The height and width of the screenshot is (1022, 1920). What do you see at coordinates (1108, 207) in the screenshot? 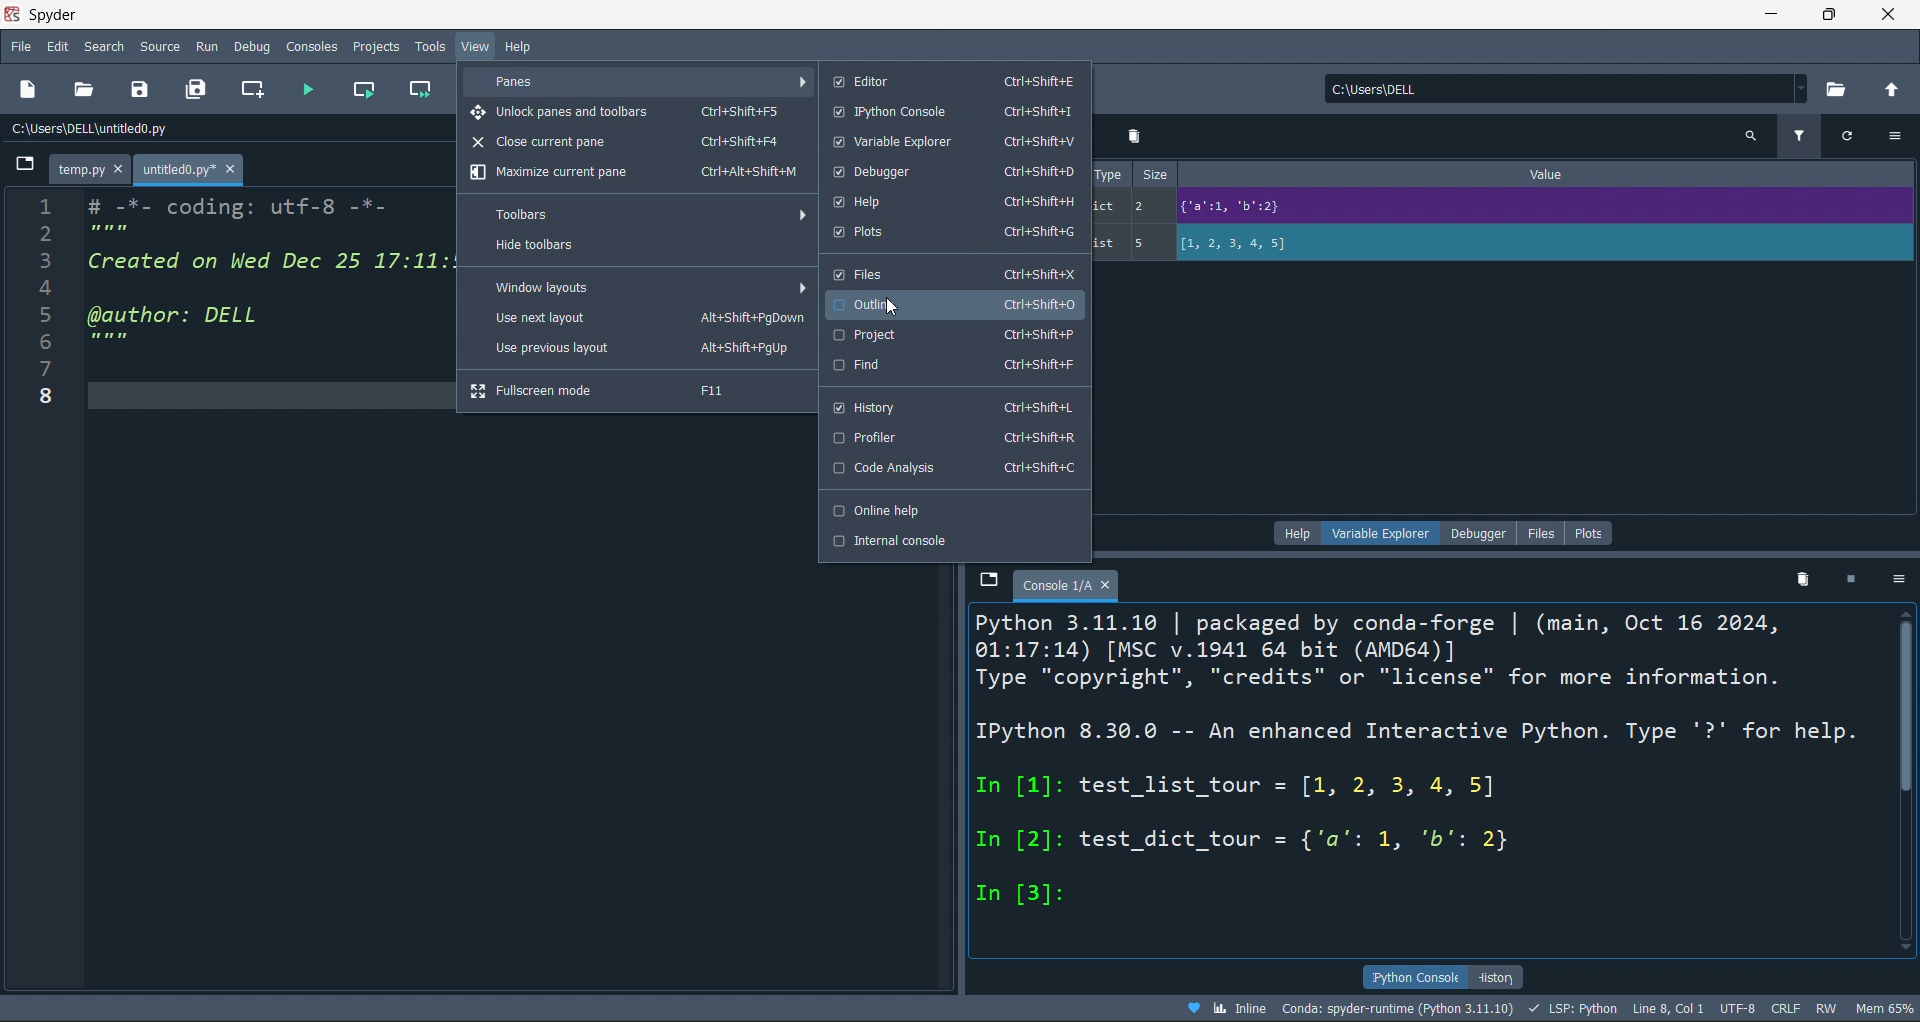
I see `dict` at bounding box center [1108, 207].